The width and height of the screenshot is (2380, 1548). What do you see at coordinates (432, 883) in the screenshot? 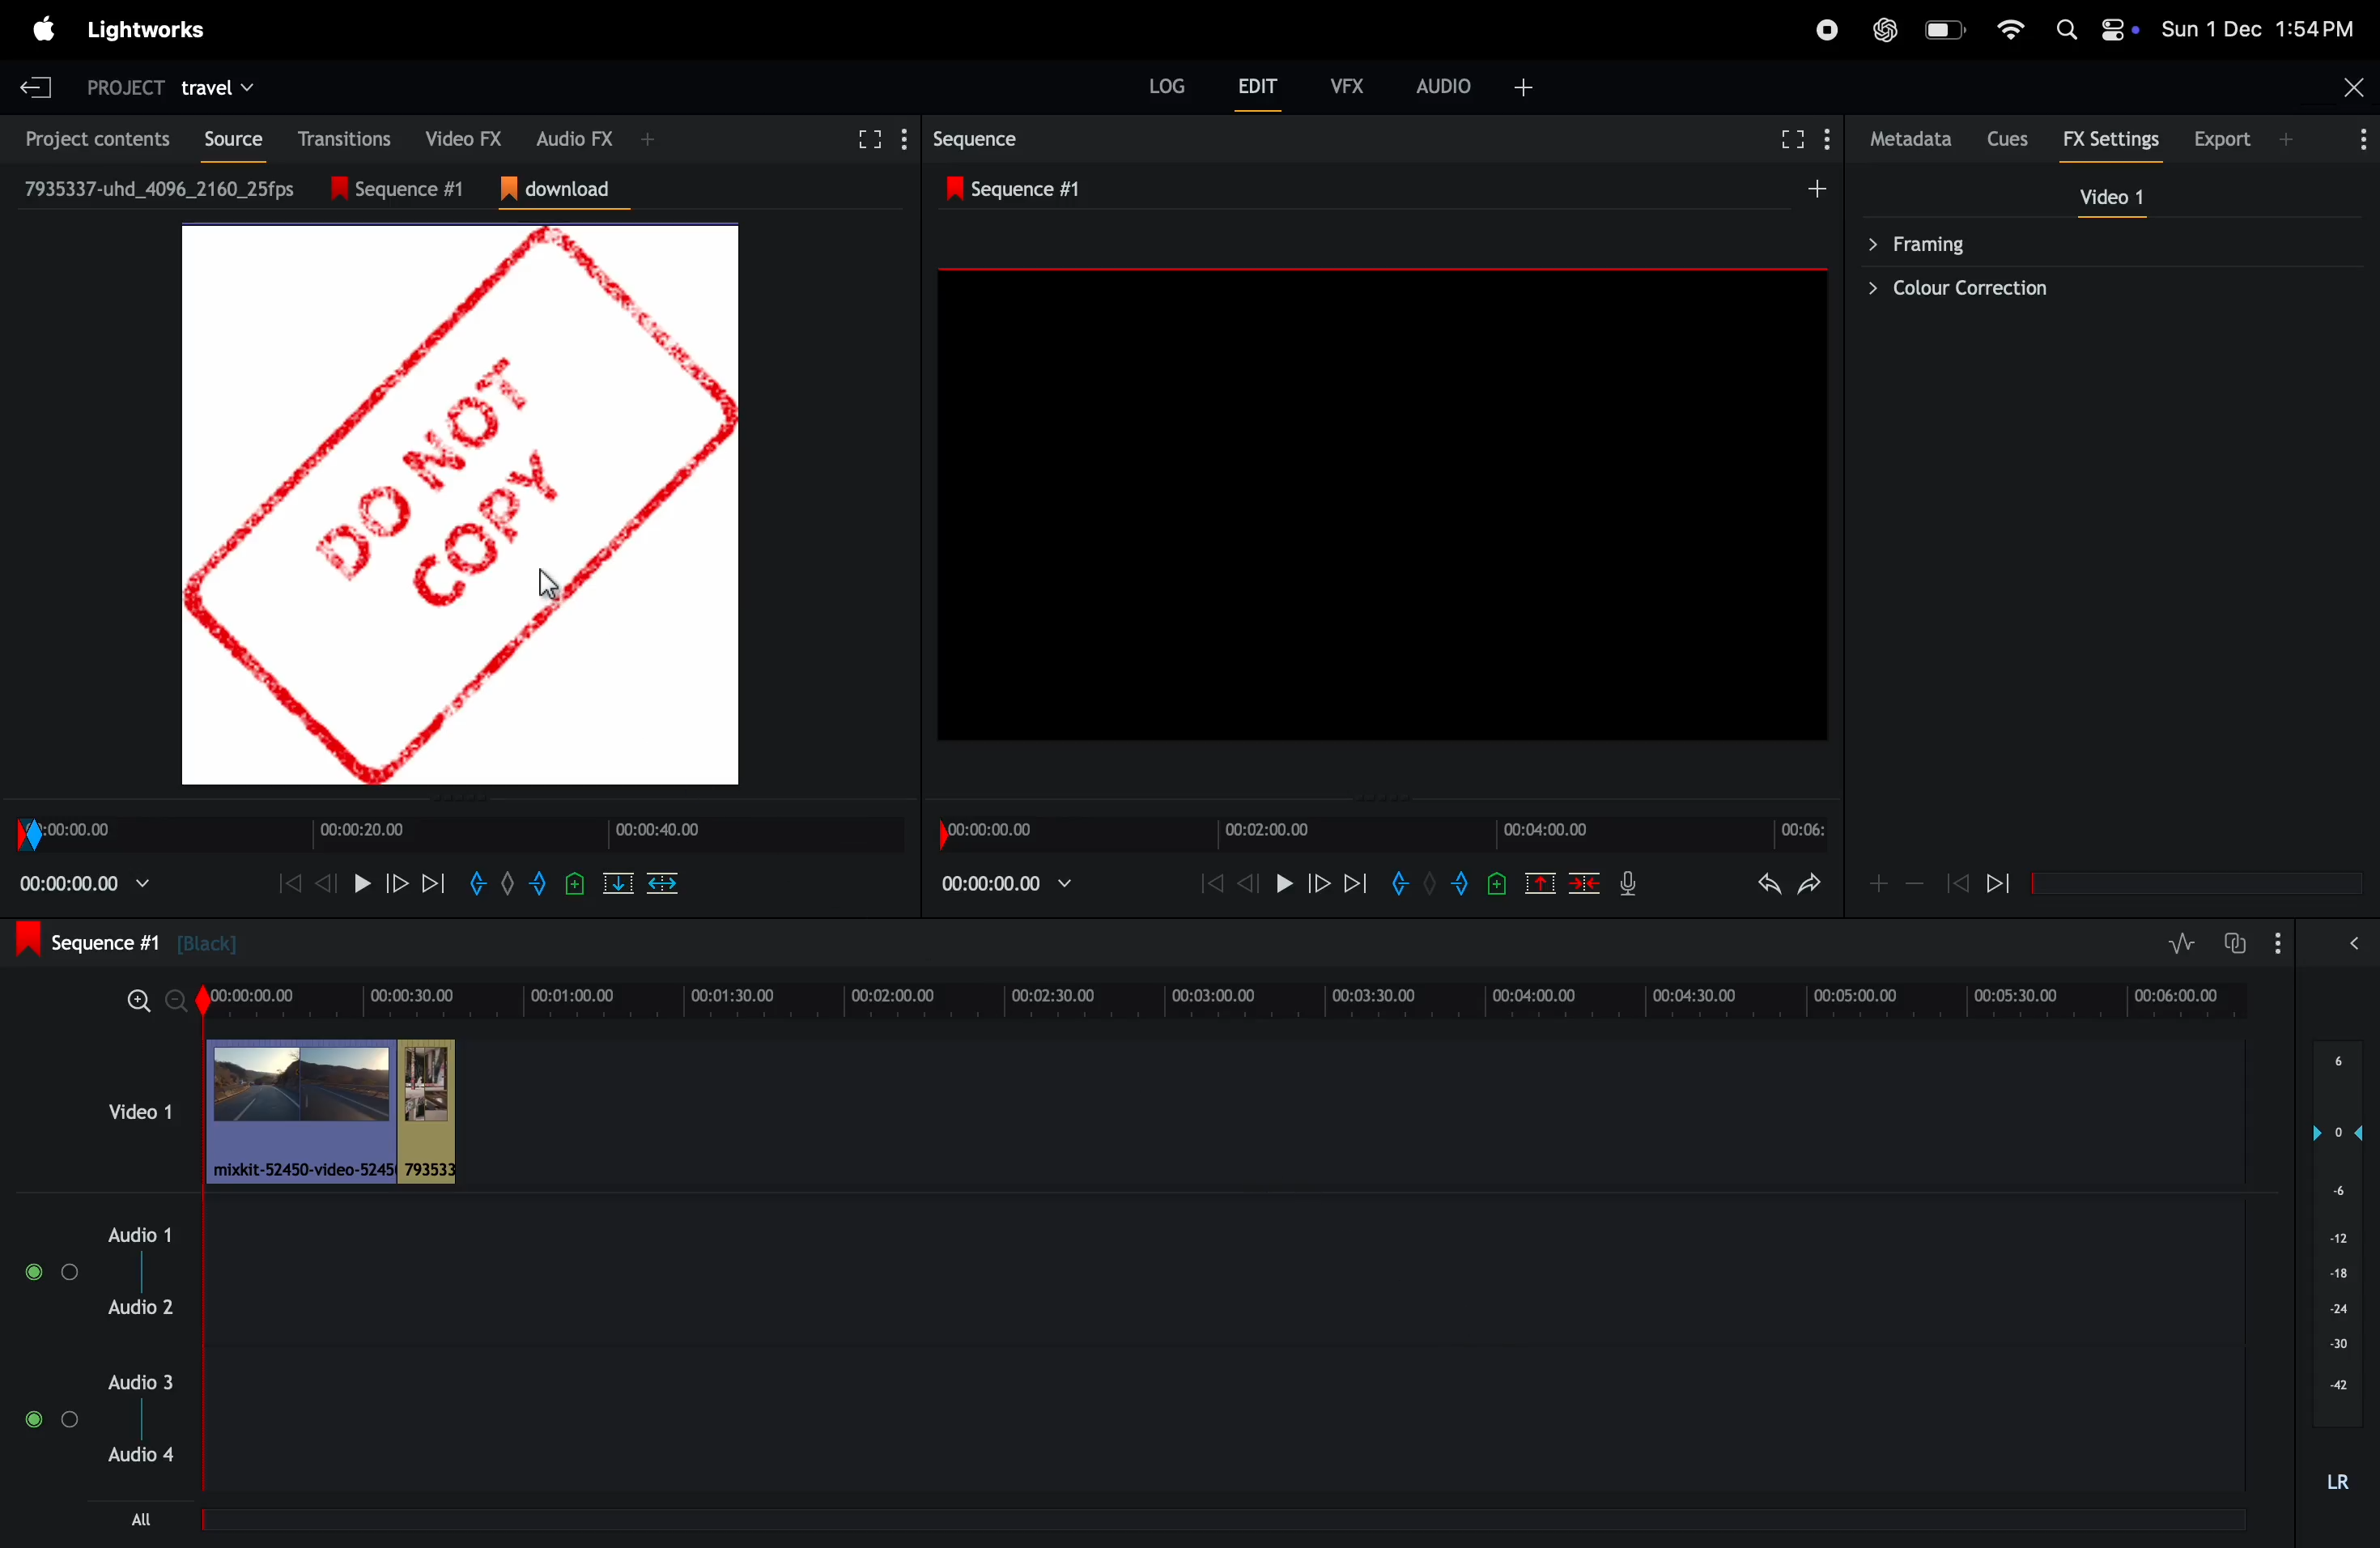
I see `next frame` at bounding box center [432, 883].